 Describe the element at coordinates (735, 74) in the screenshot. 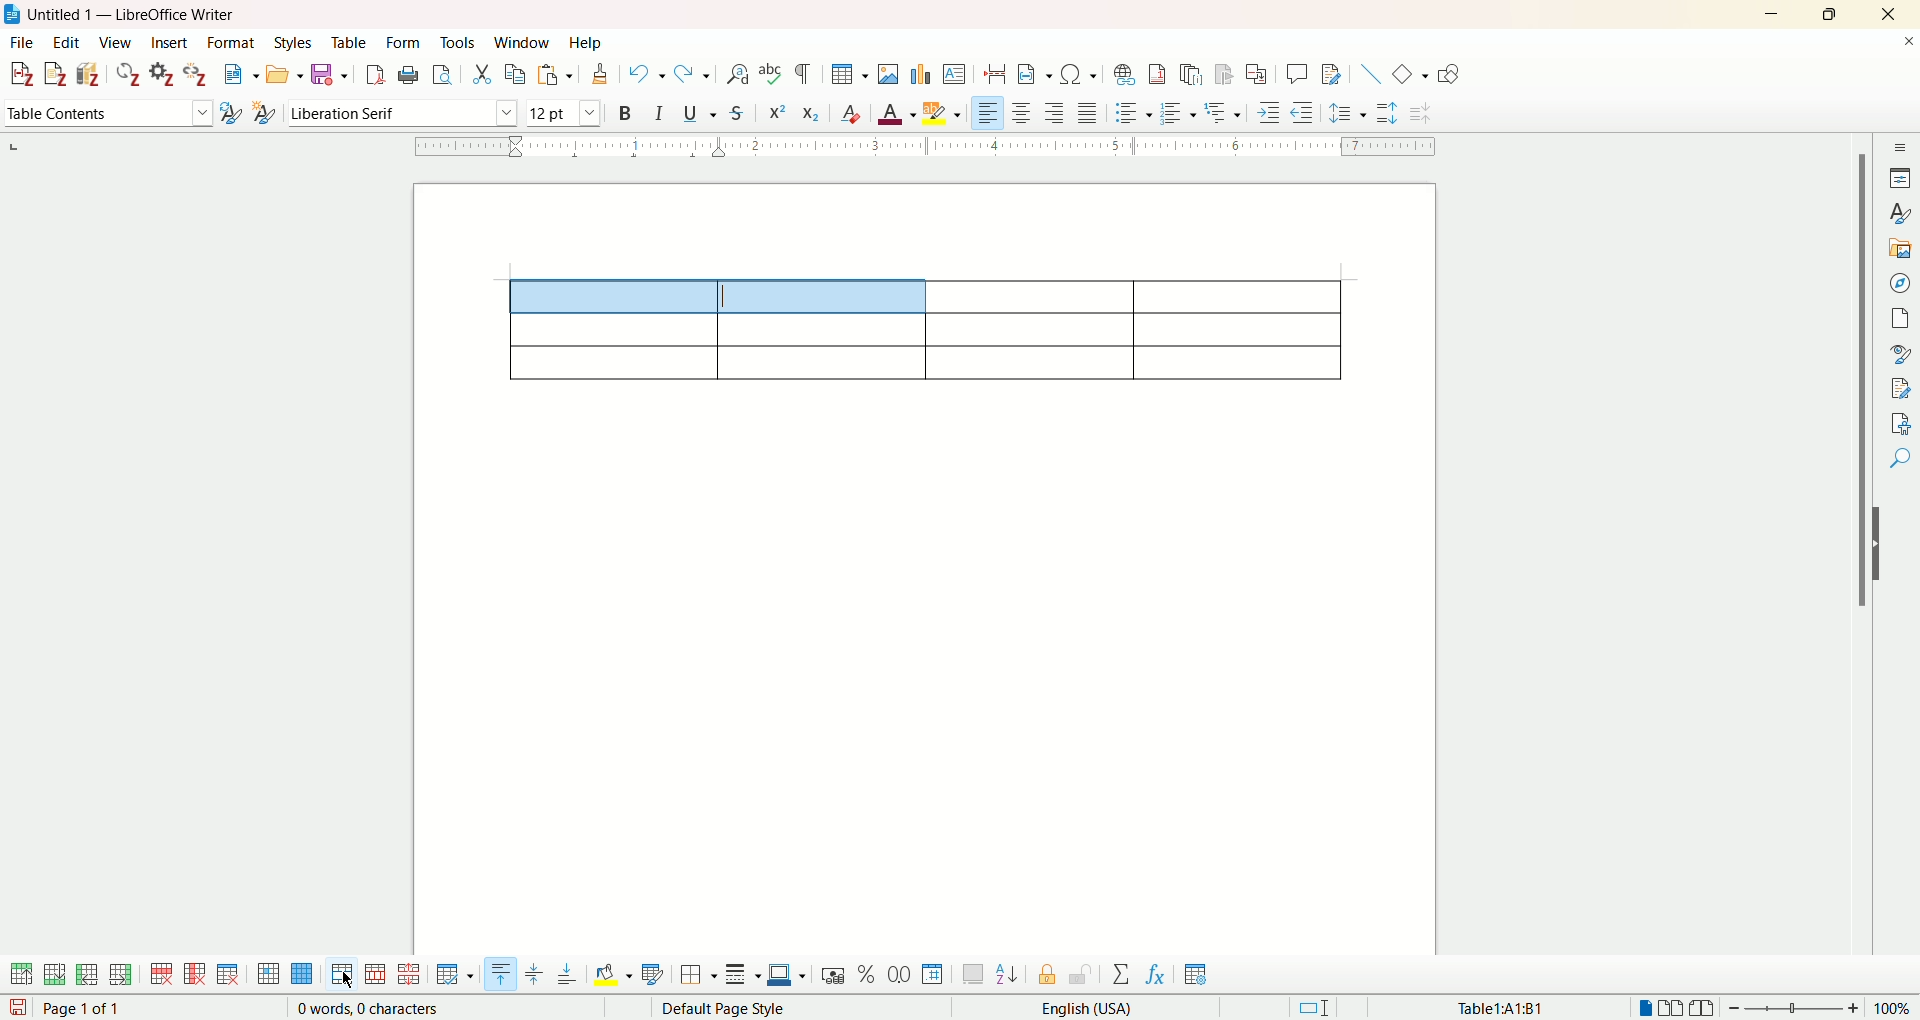

I see `find and replace` at that location.